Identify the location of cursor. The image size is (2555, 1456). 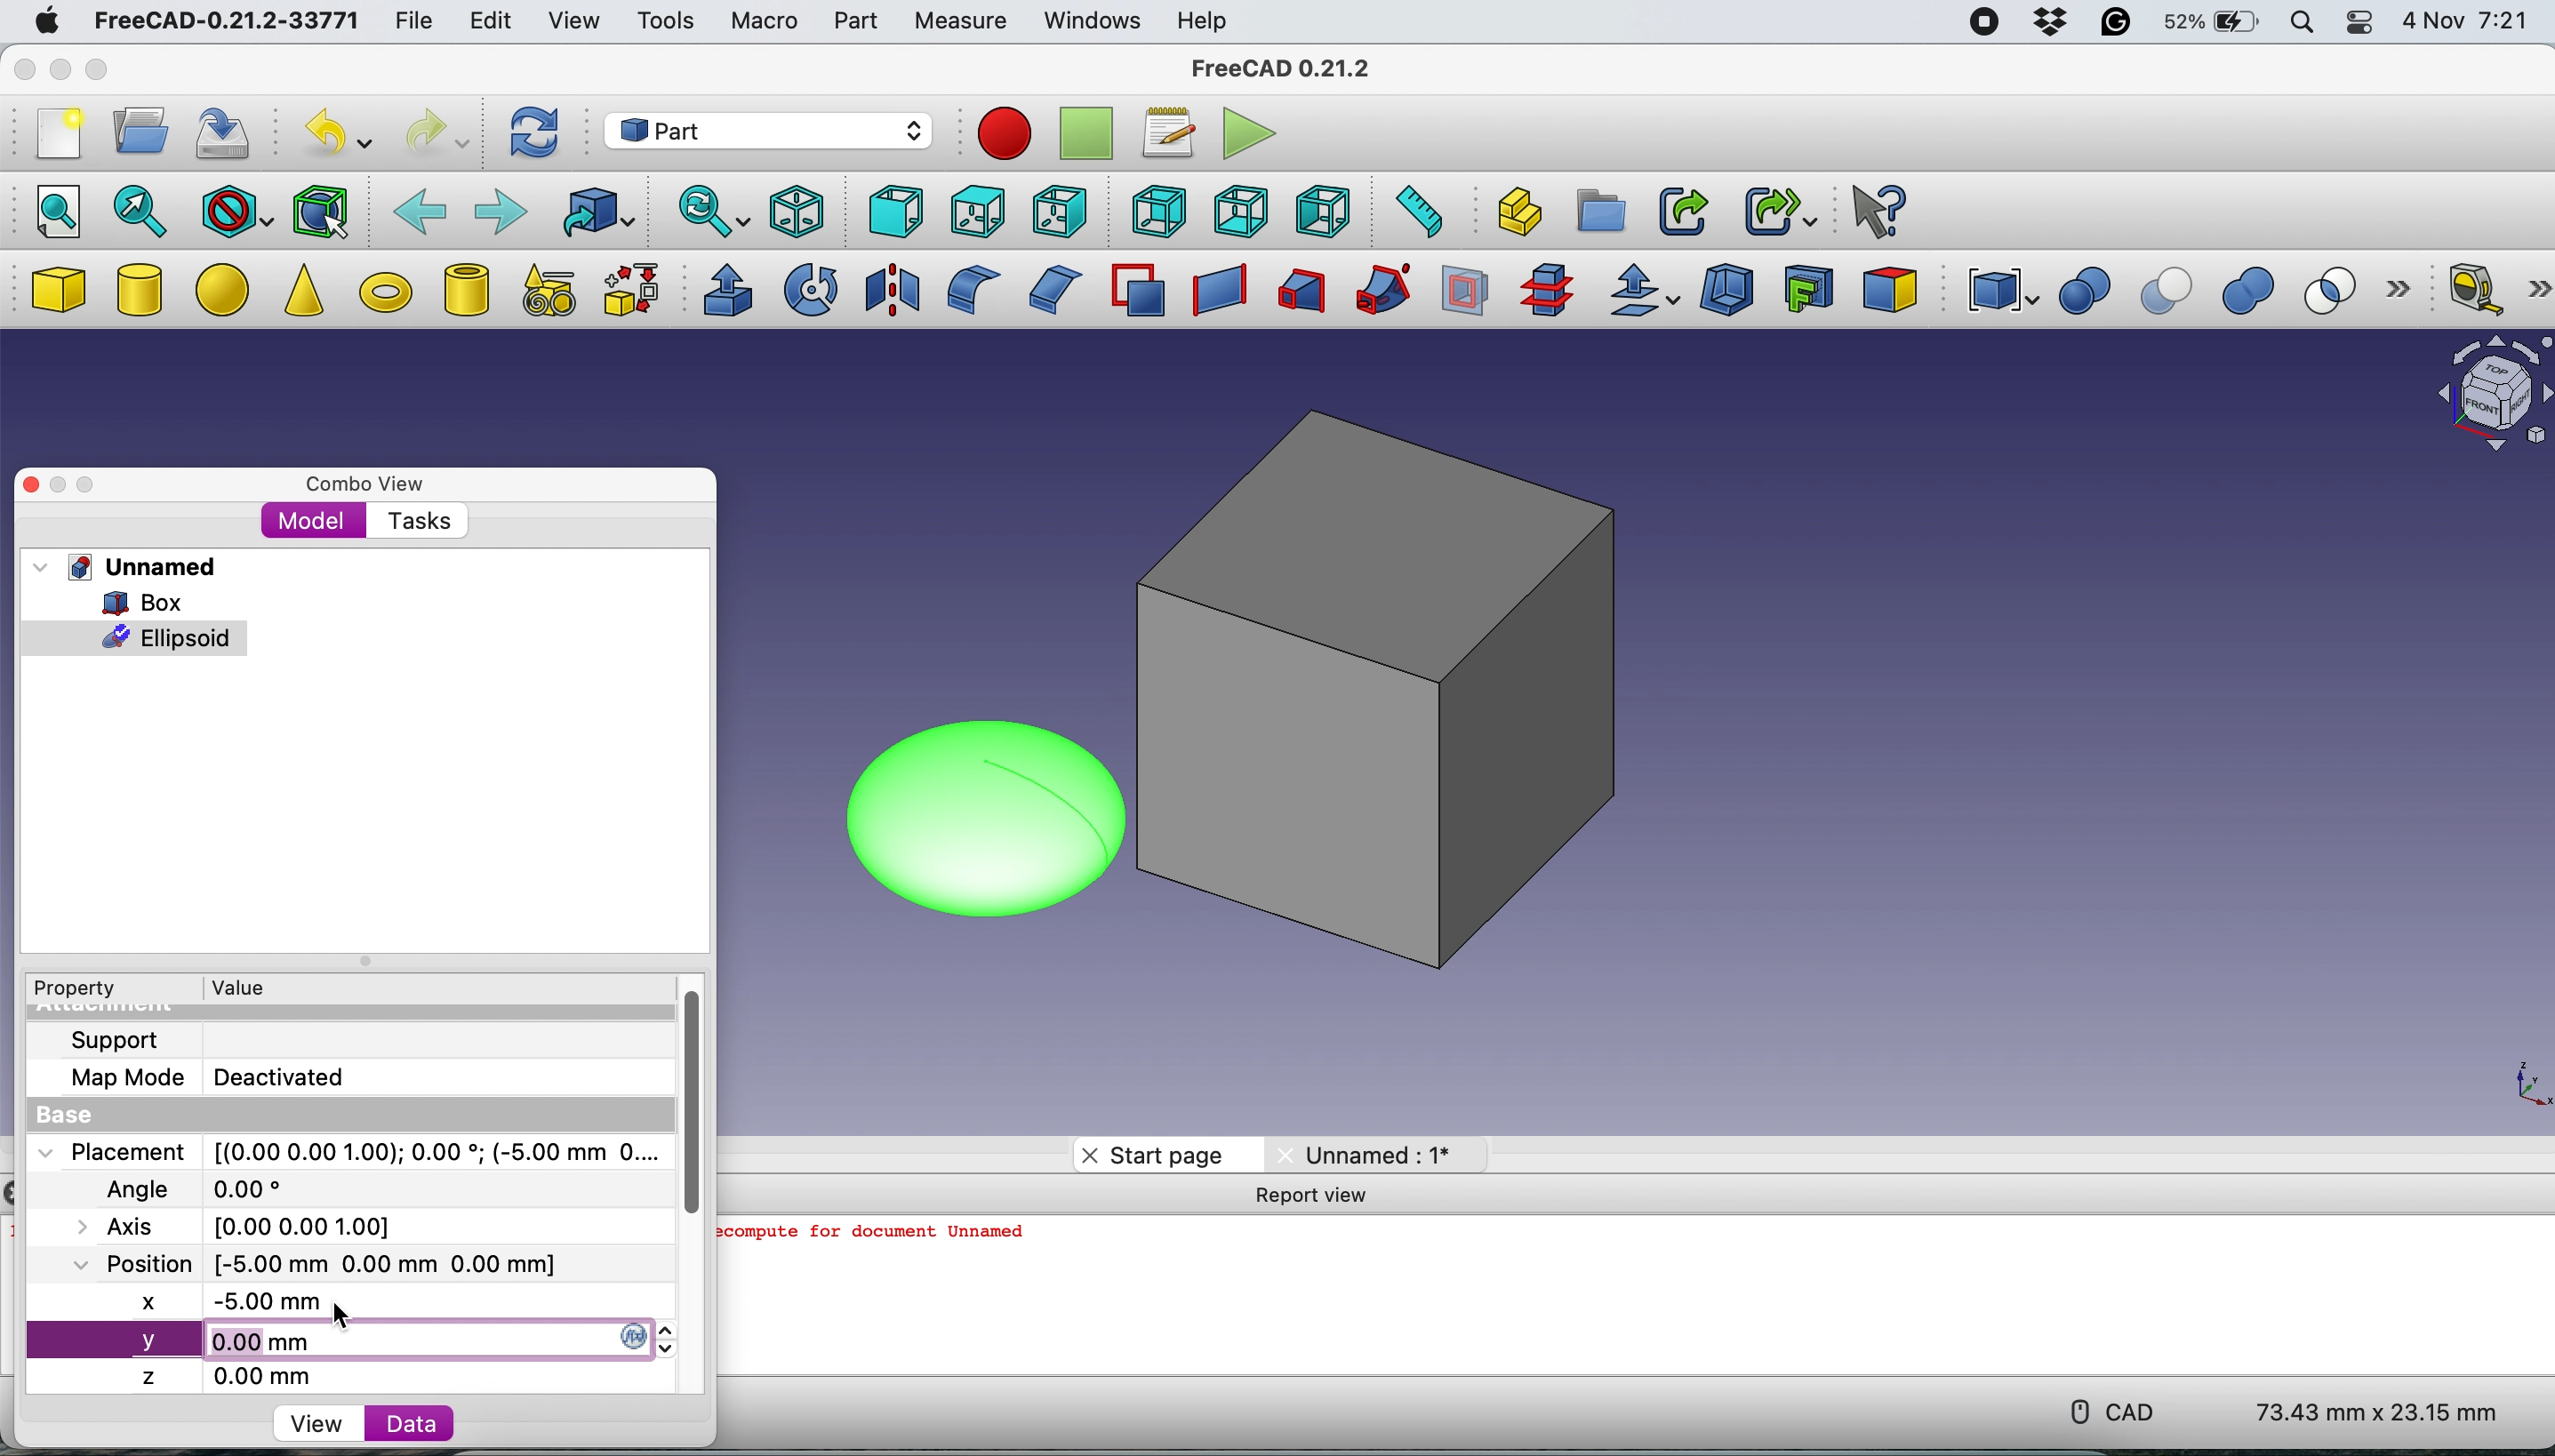
(342, 1316).